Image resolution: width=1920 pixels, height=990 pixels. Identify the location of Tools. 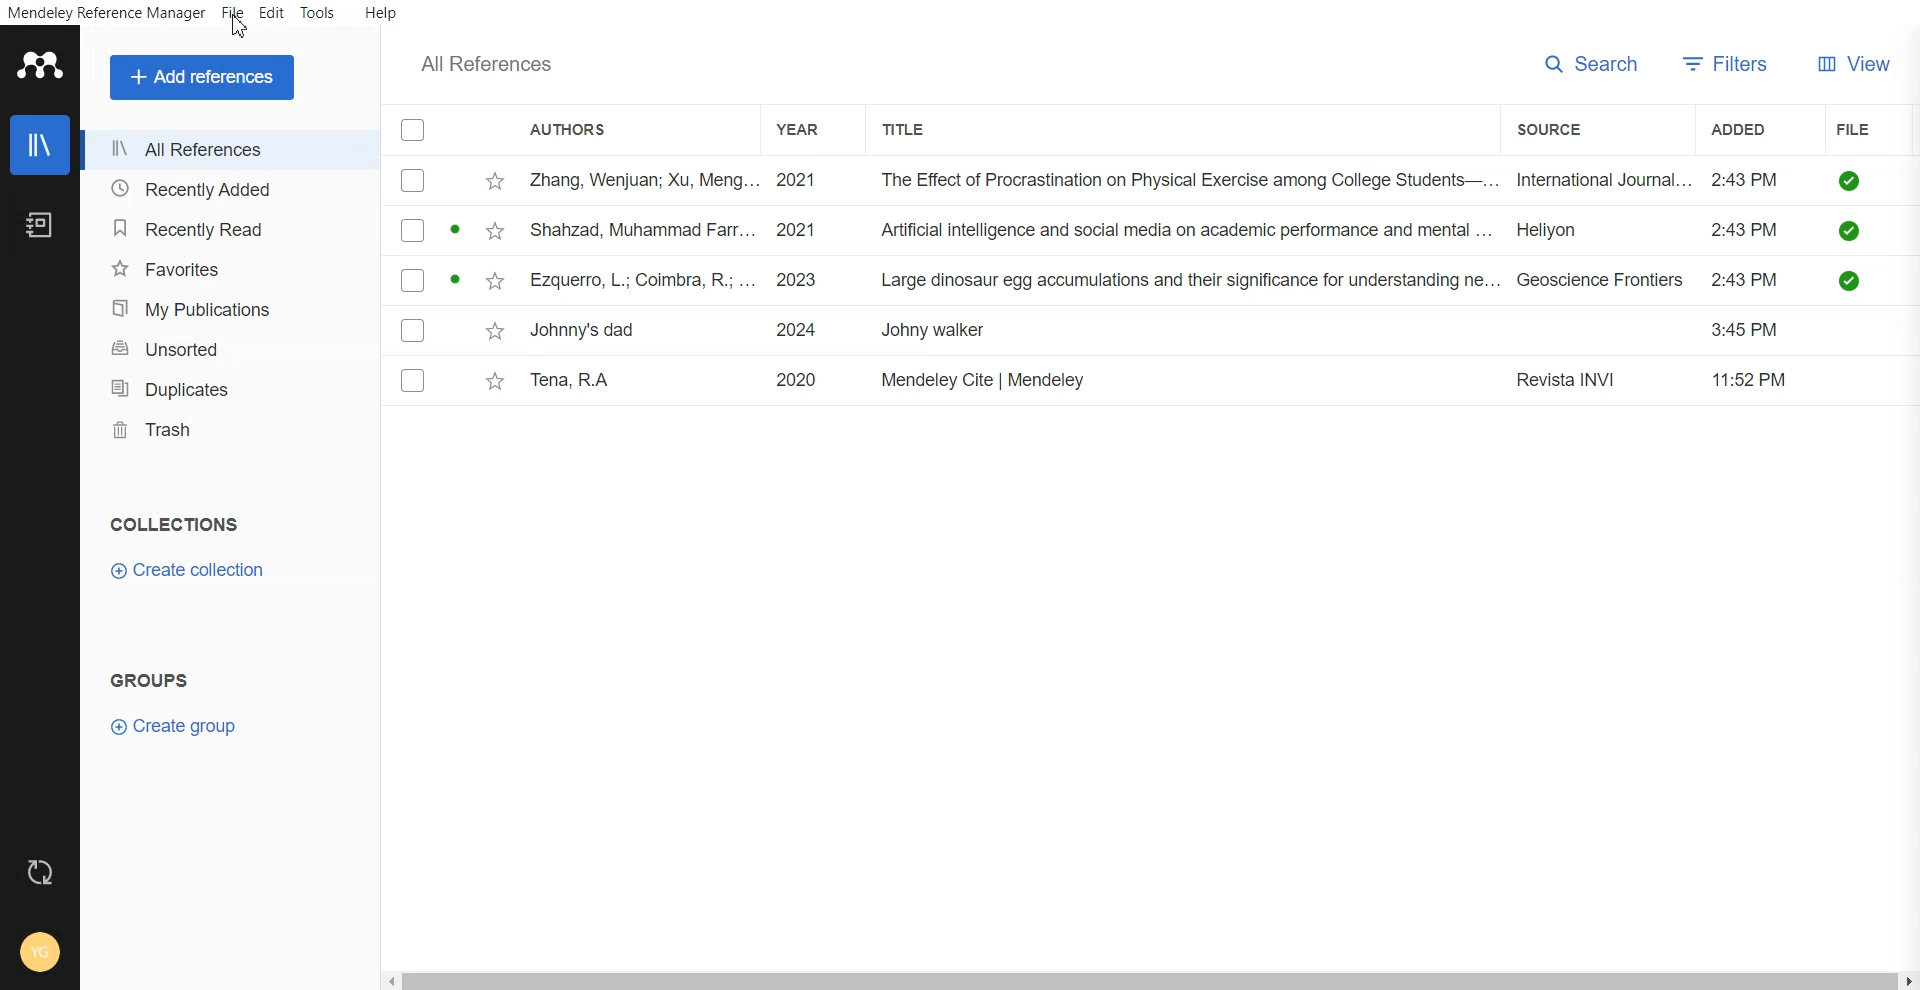
(316, 13).